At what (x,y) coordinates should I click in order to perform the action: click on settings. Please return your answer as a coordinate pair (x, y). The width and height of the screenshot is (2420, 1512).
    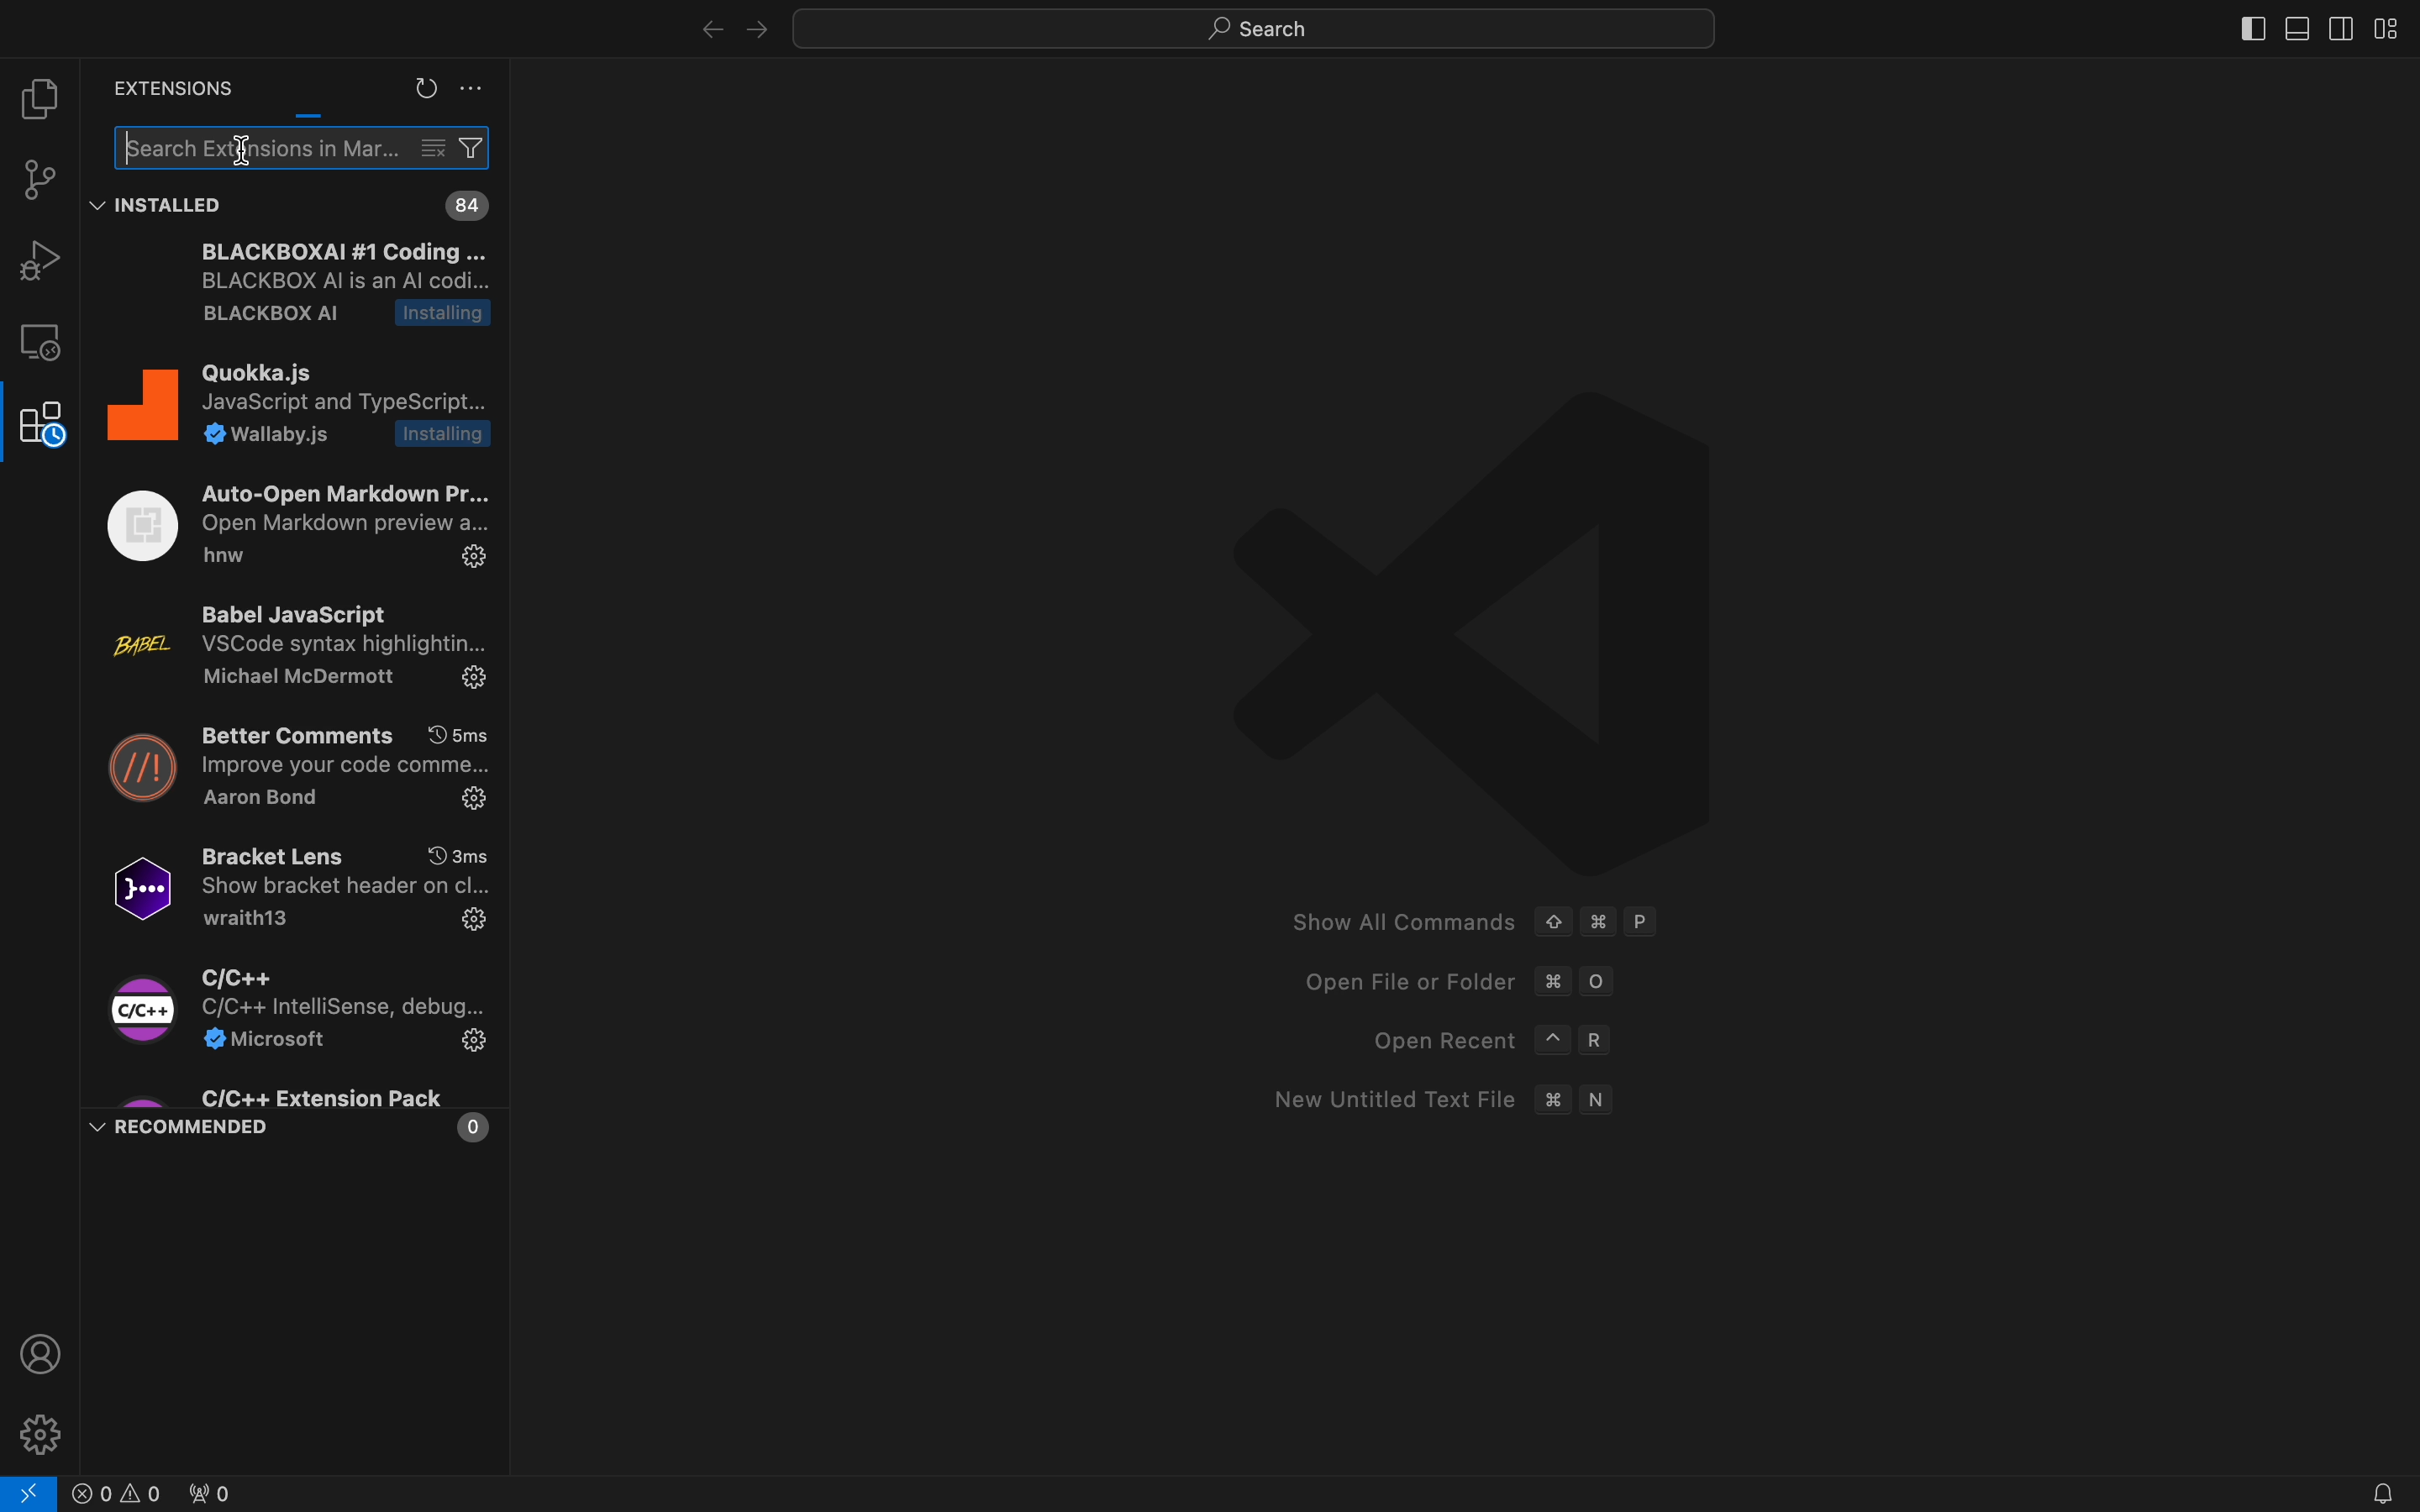
    Looking at the image, I should click on (43, 1431).